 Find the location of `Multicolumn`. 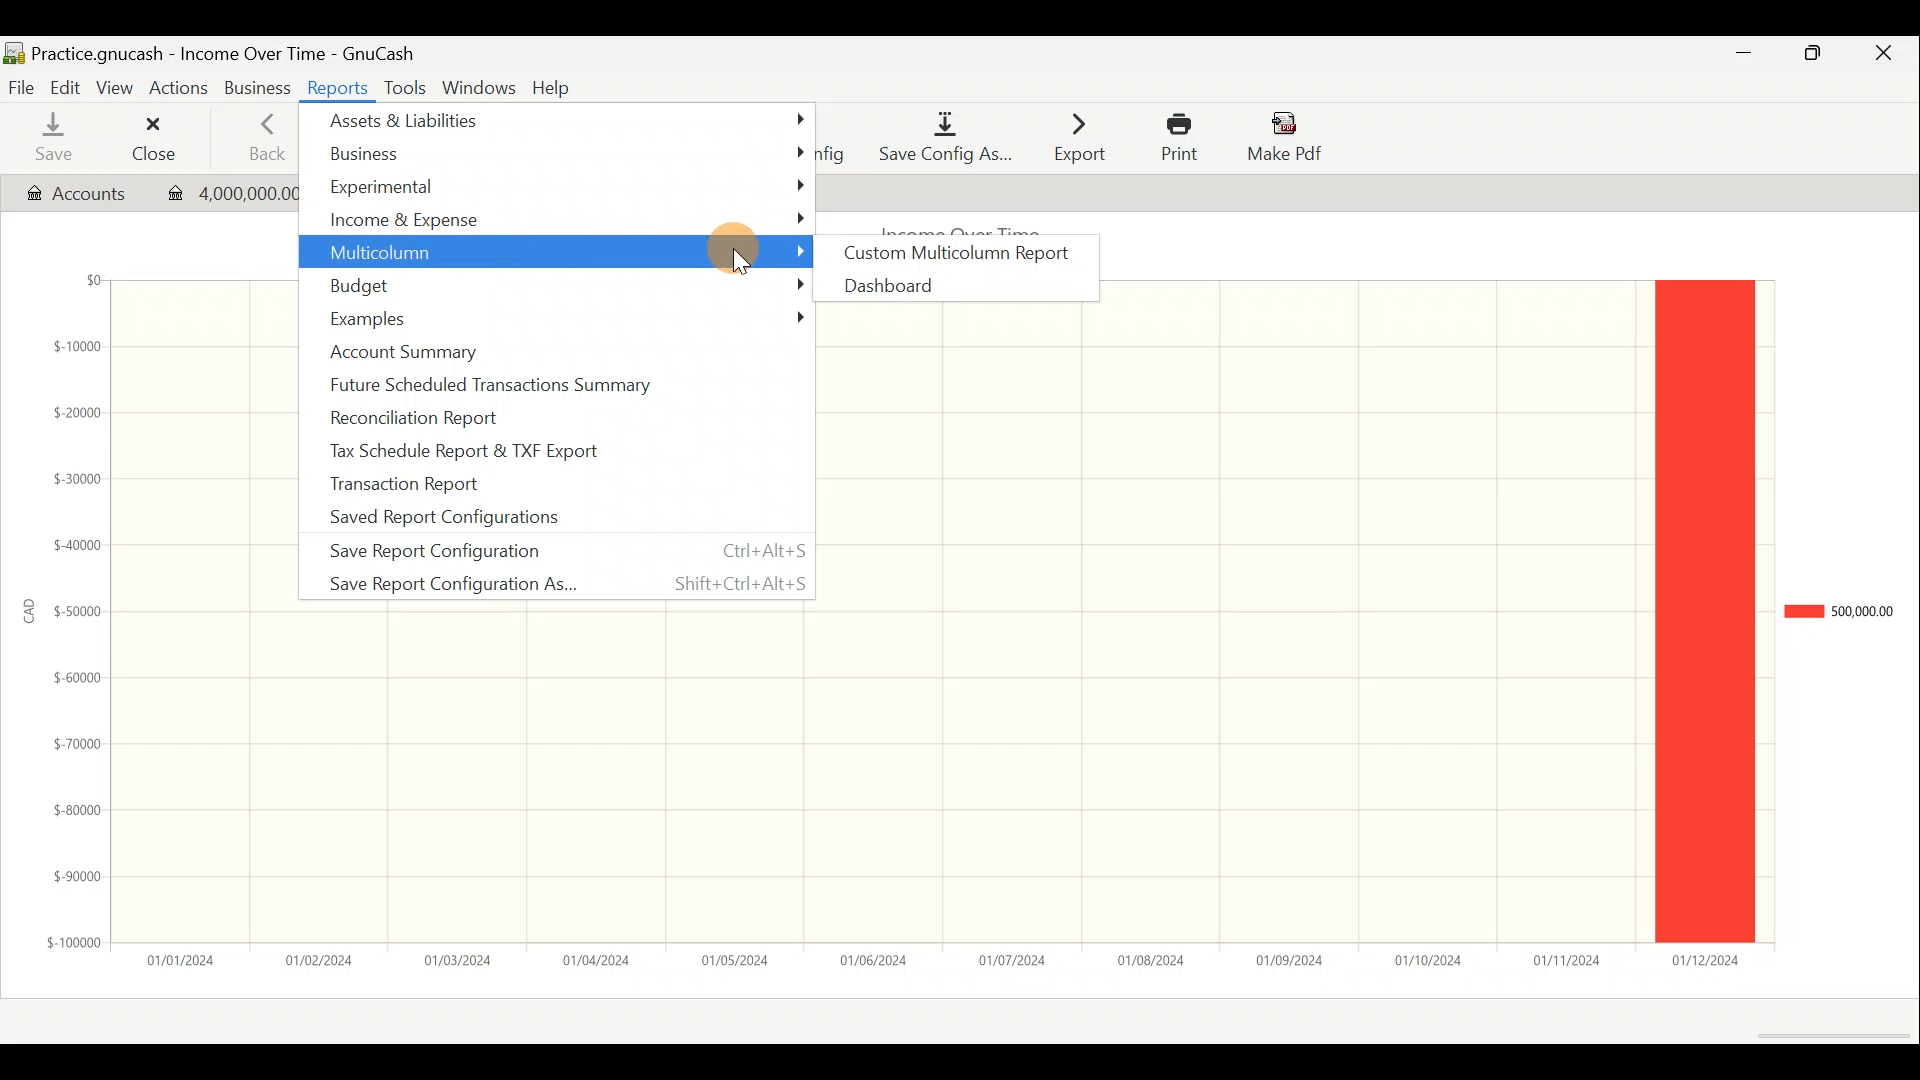

Multicolumn is located at coordinates (557, 255).